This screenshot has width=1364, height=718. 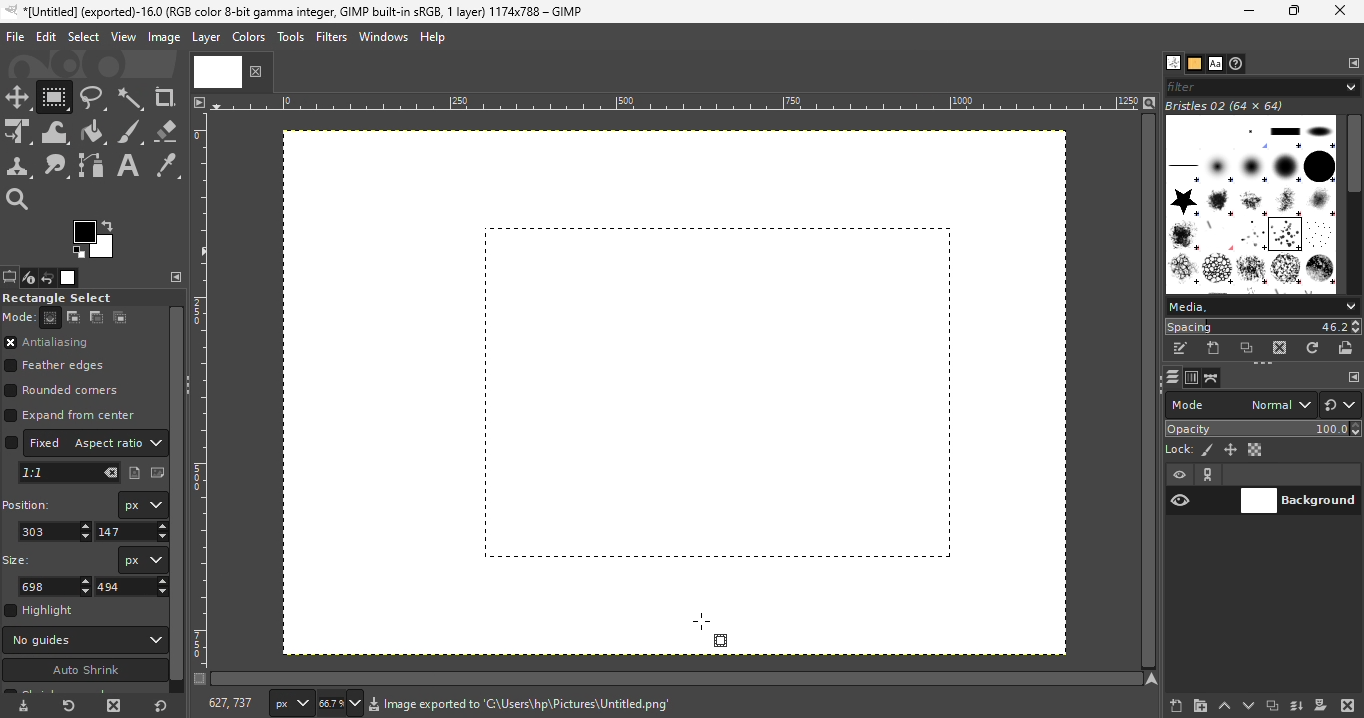 What do you see at coordinates (122, 317) in the screenshot?
I see `Intersect with the current selection` at bounding box center [122, 317].